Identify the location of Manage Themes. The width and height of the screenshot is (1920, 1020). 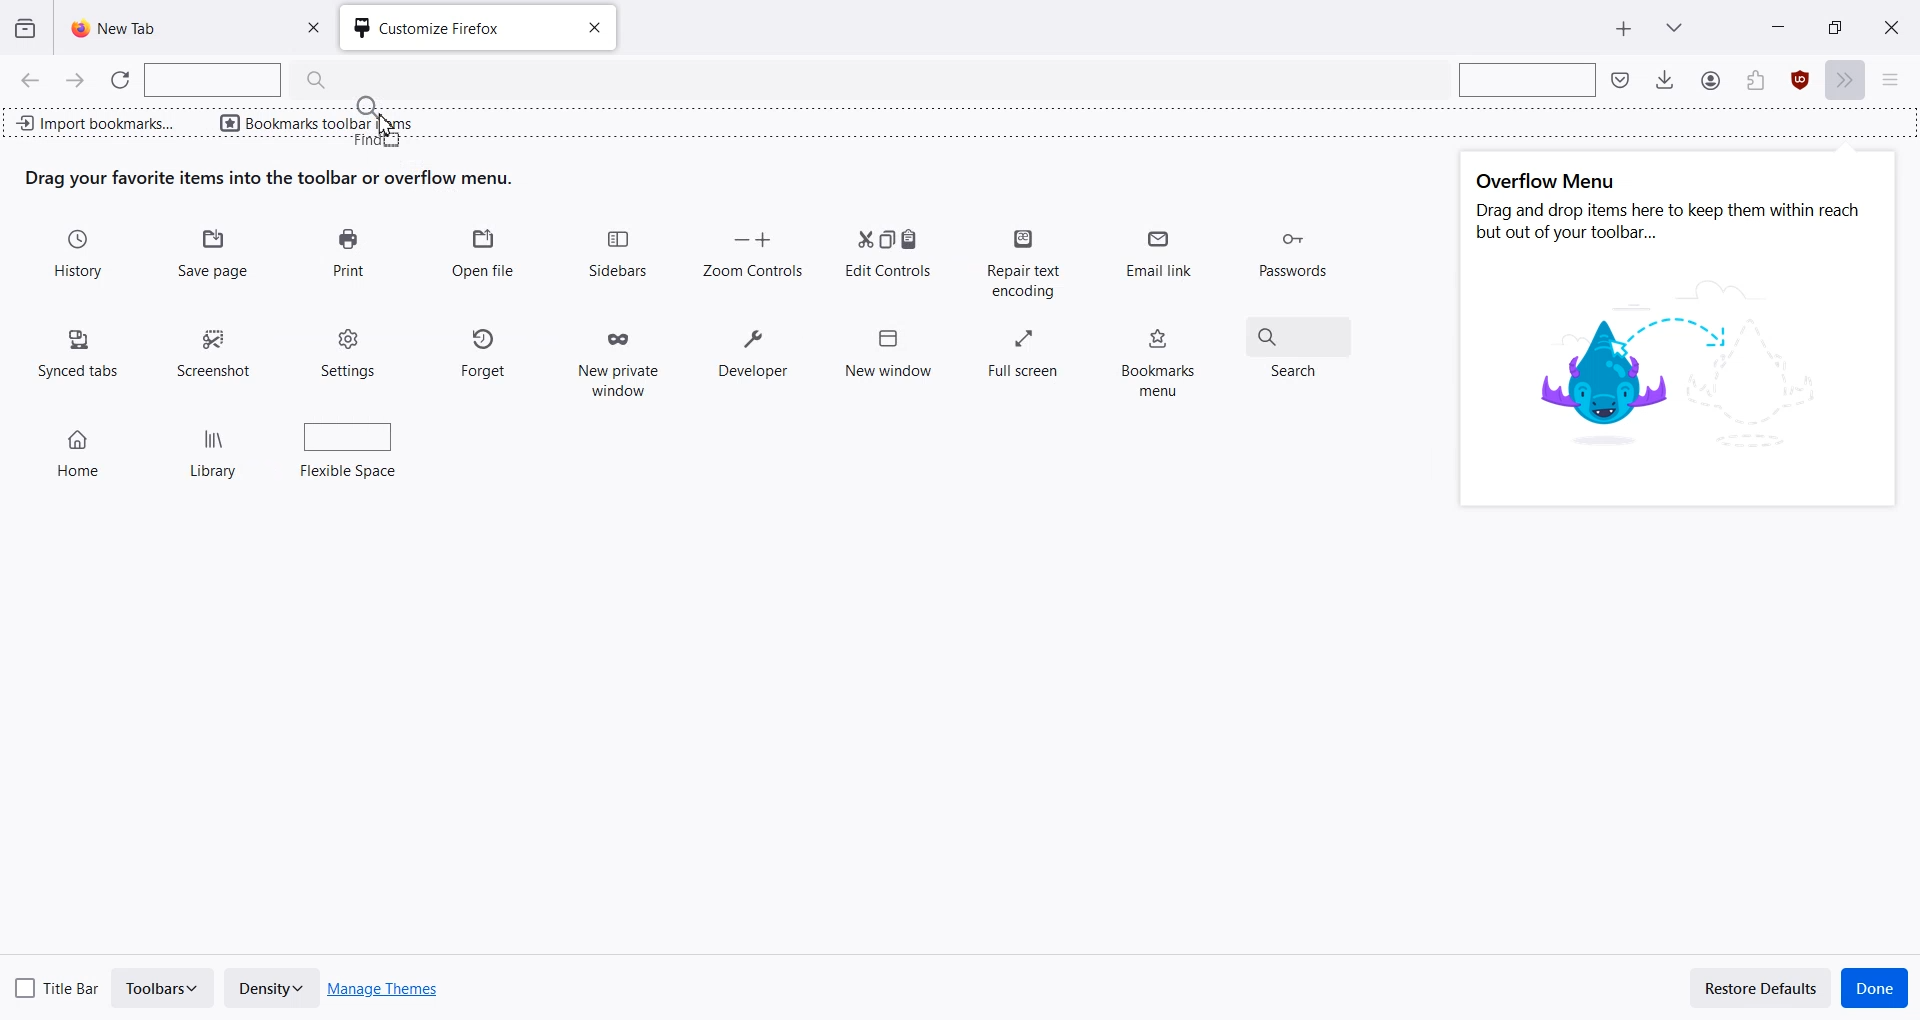
(384, 989).